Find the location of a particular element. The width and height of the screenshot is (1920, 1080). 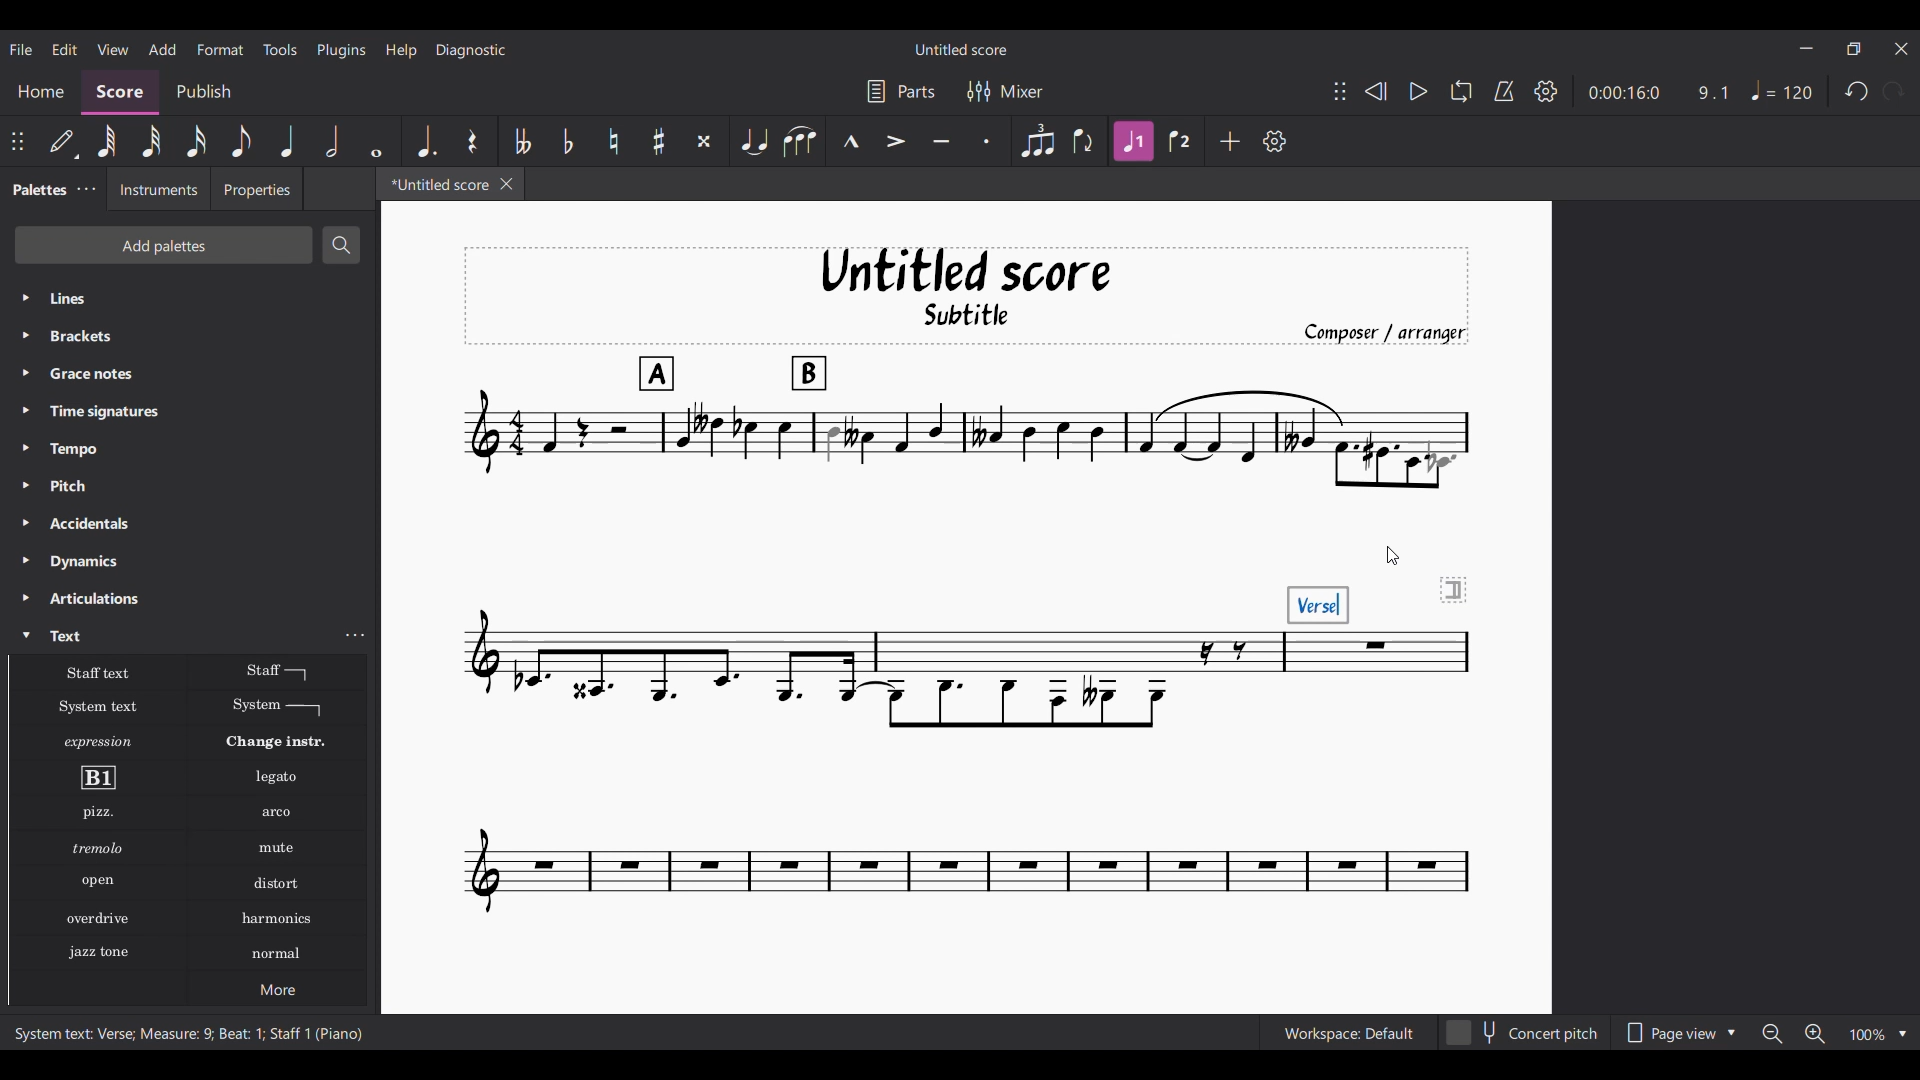

Redo is located at coordinates (1893, 91).